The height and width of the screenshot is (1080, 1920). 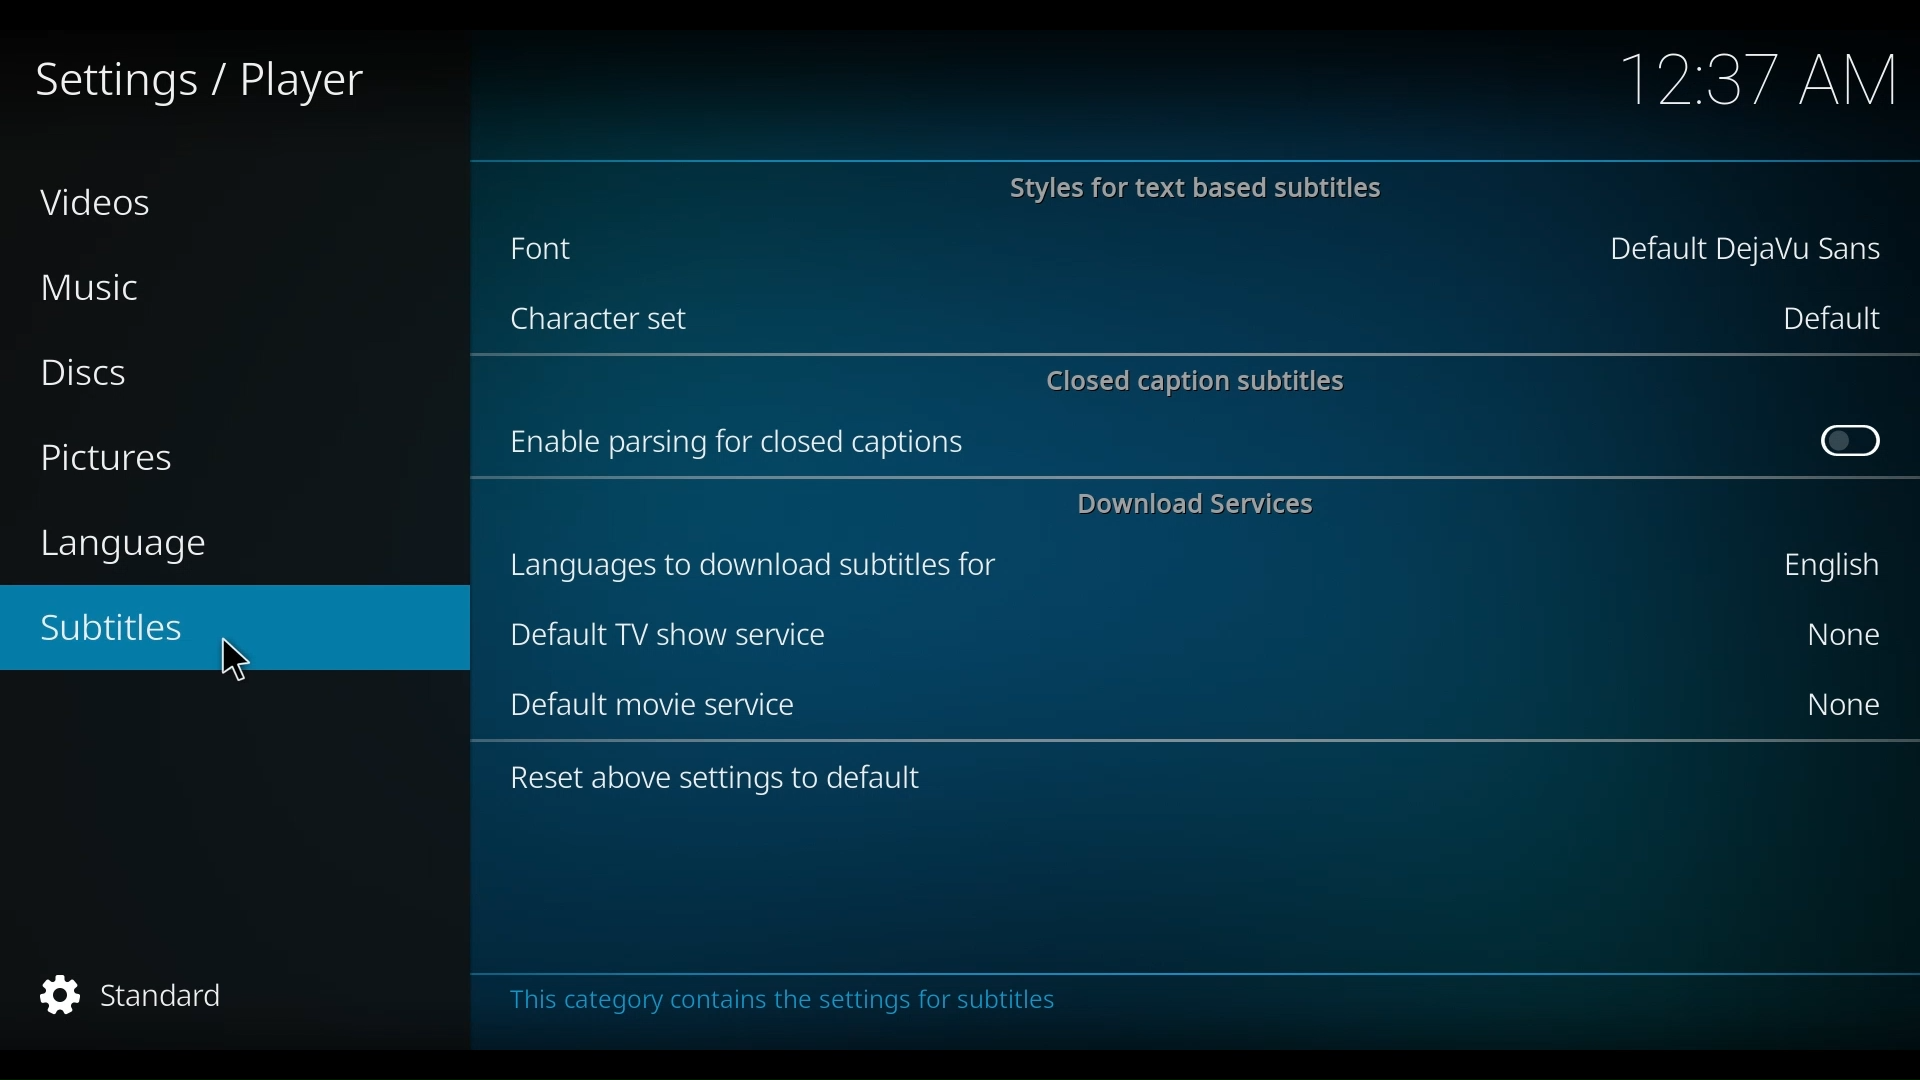 I want to click on Subtitles, so click(x=238, y=629).